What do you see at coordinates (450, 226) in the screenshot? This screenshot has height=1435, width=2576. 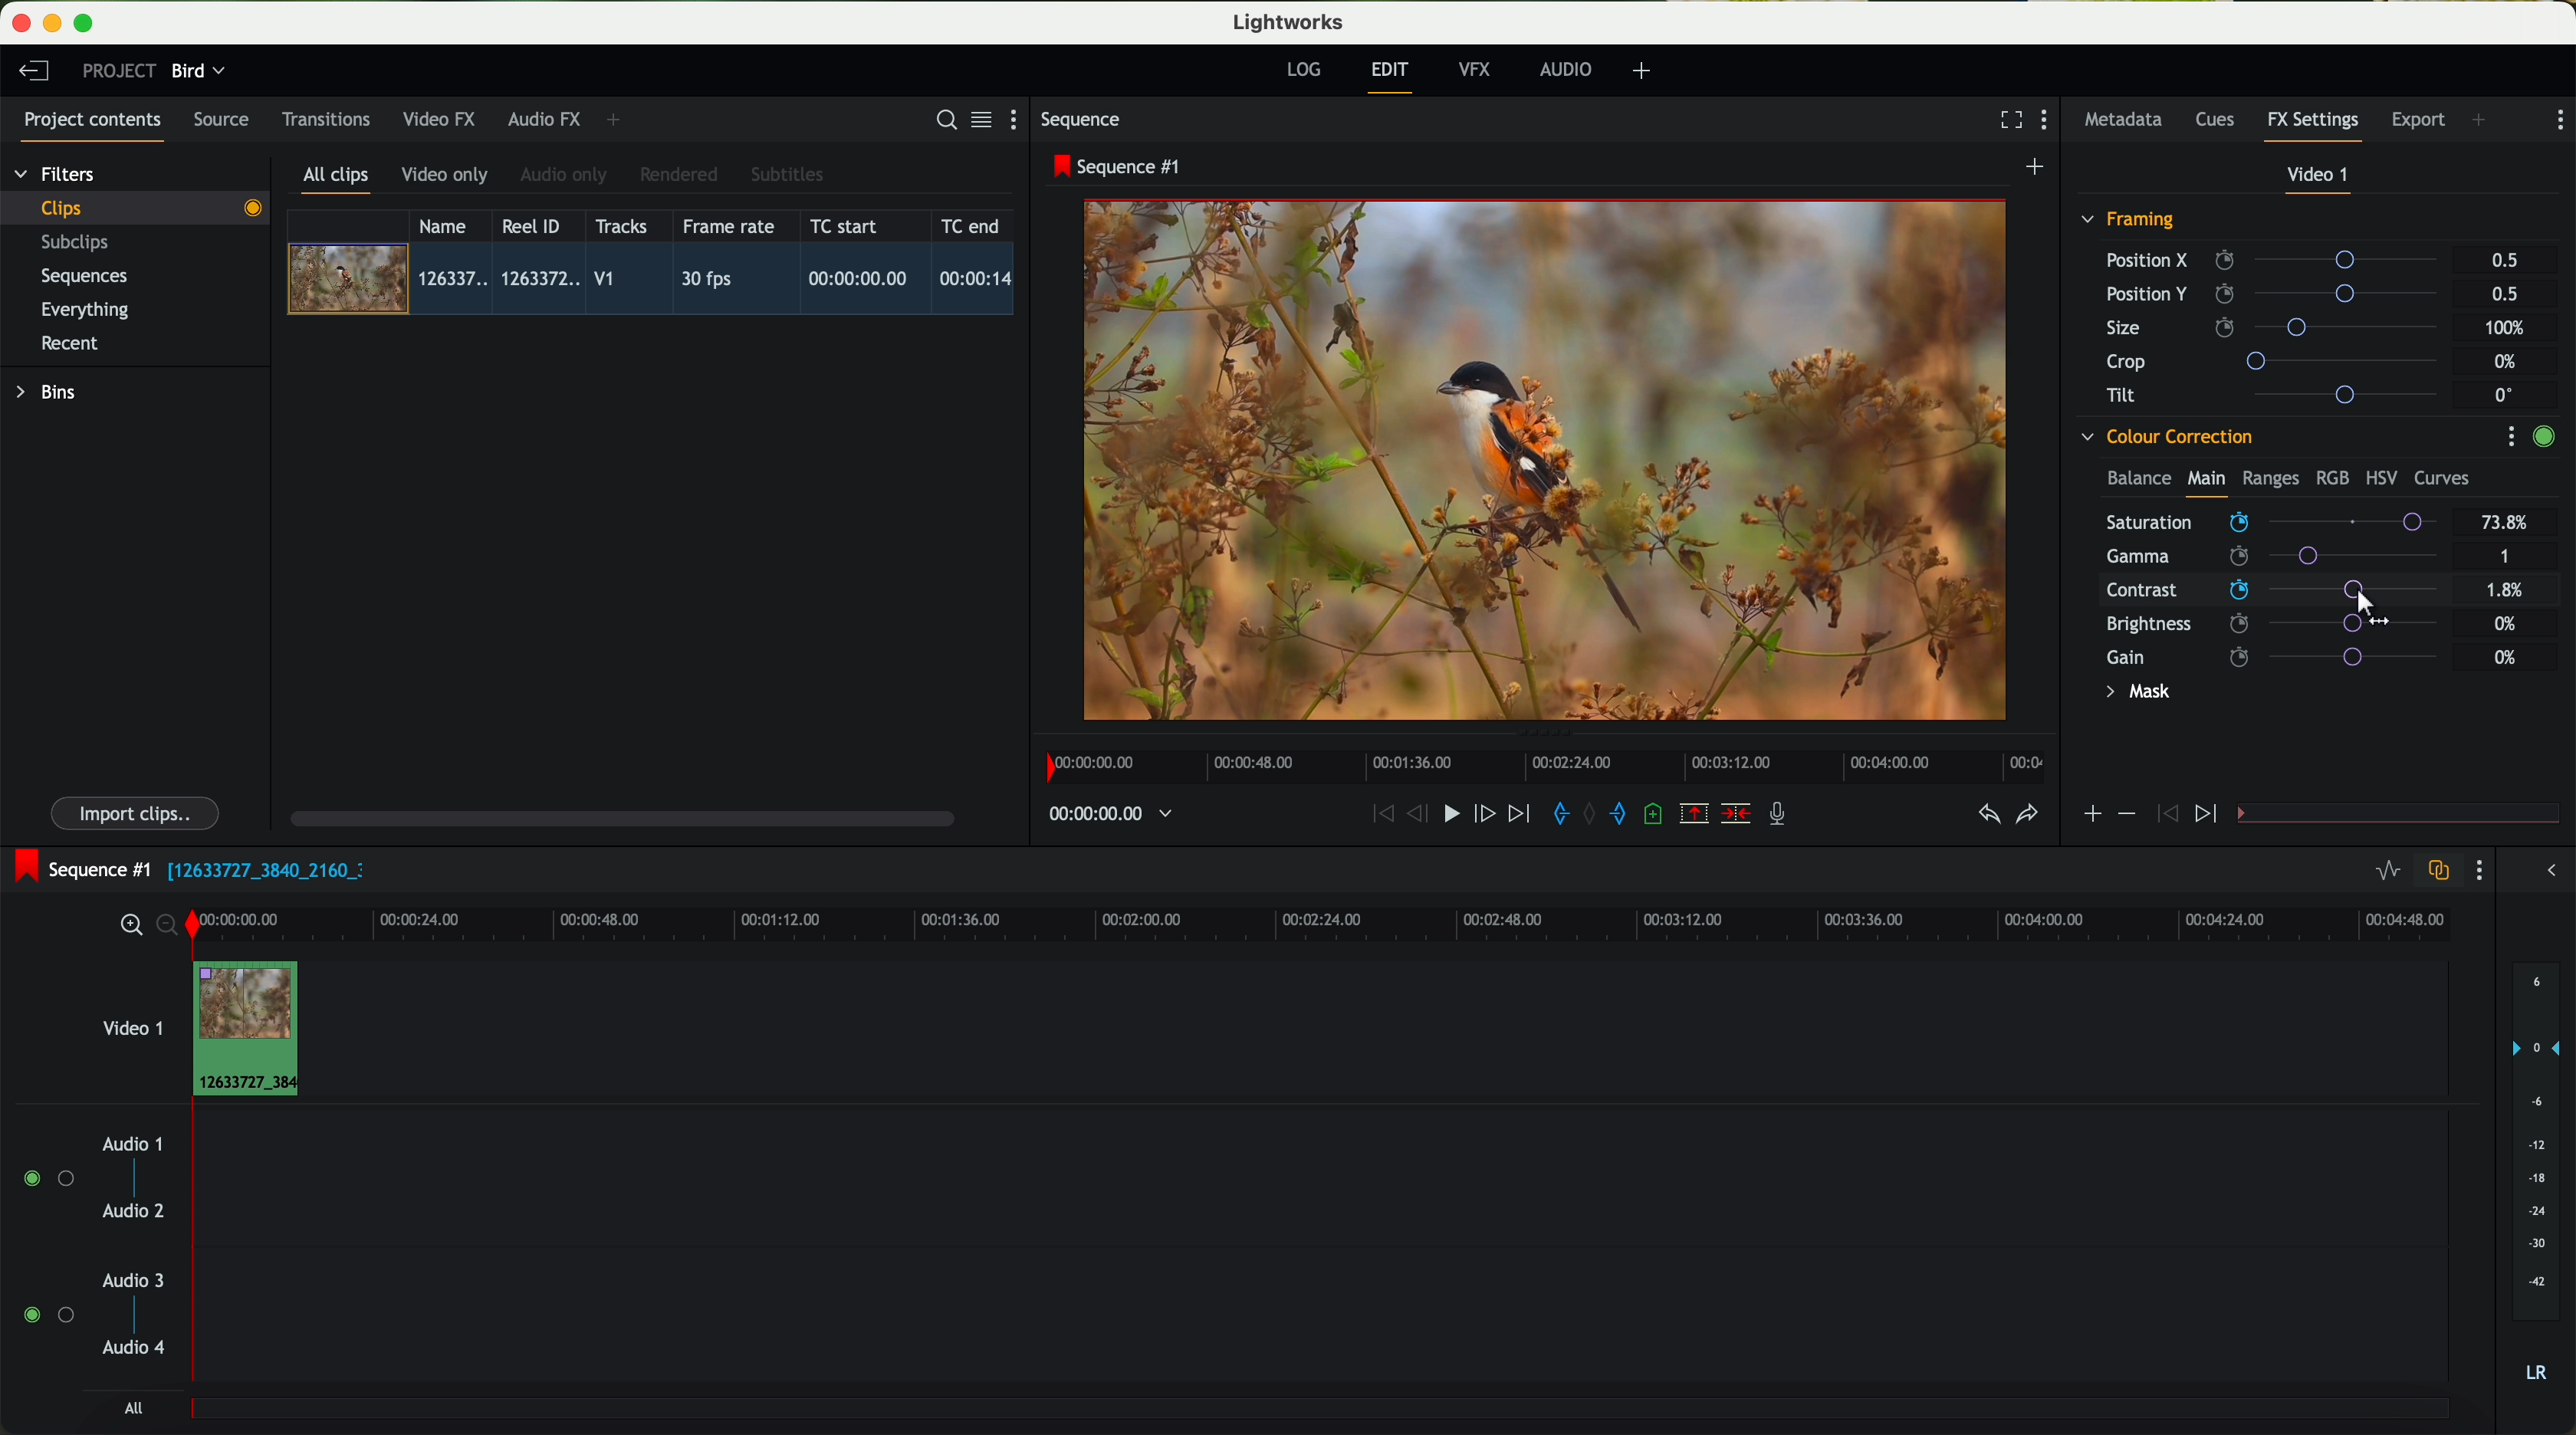 I see `name` at bounding box center [450, 226].